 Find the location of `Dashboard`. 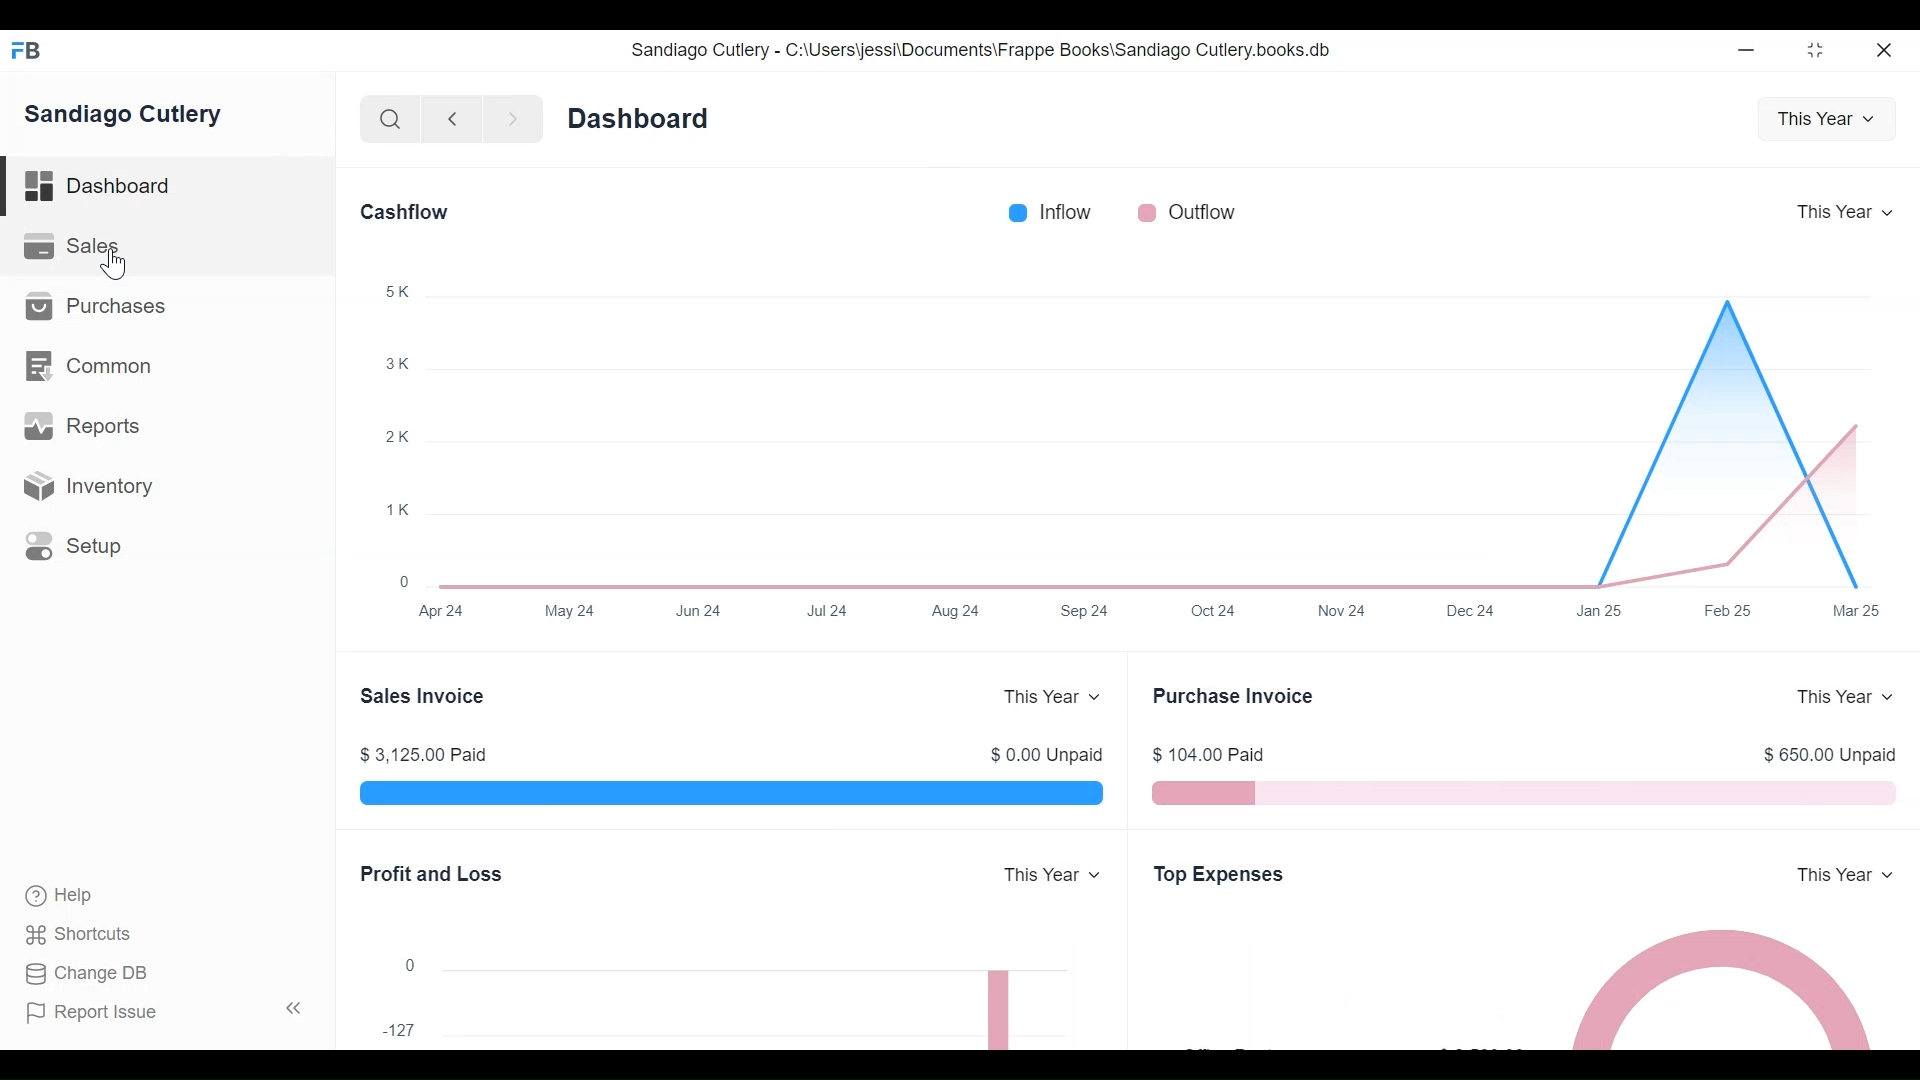

Dashboard is located at coordinates (97, 181).